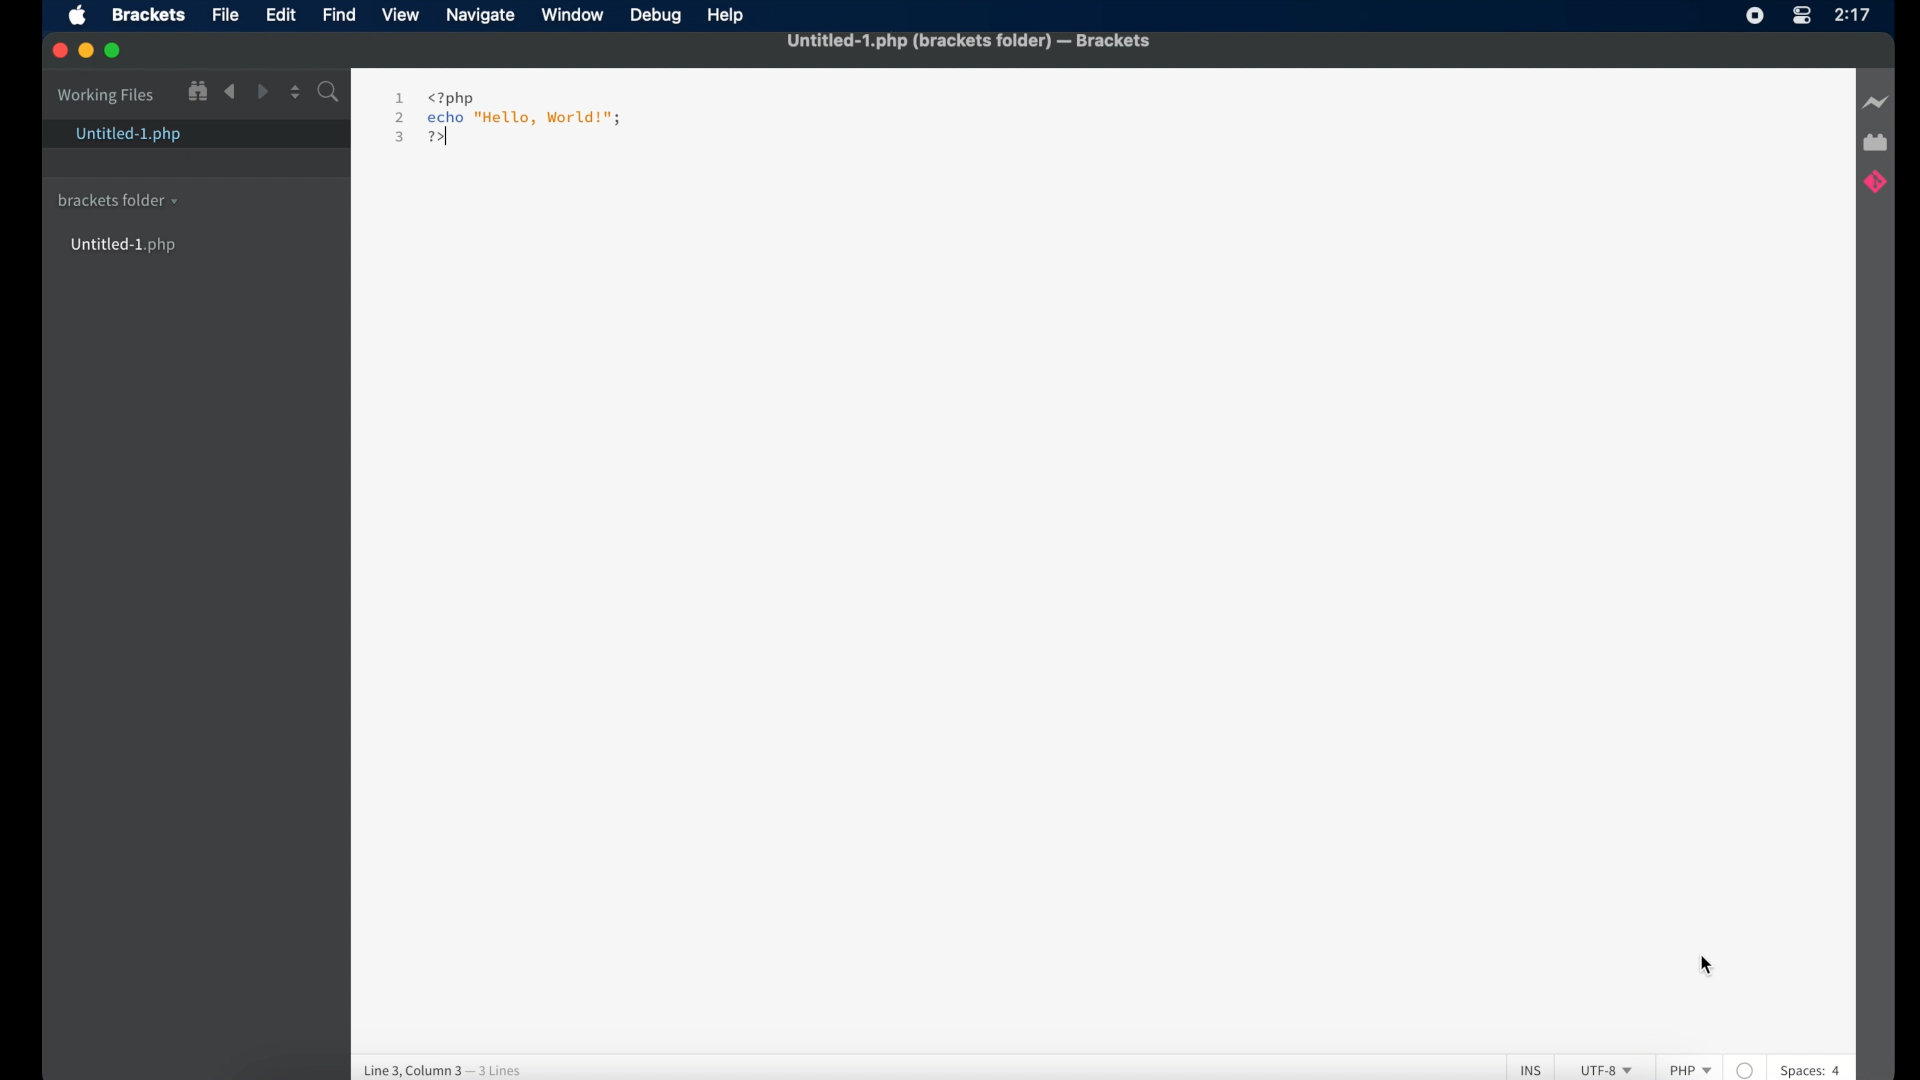 The image size is (1920, 1080). What do you see at coordinates (225, 17) in the screenshot?
I see `file` at bounding box center [225, 17].